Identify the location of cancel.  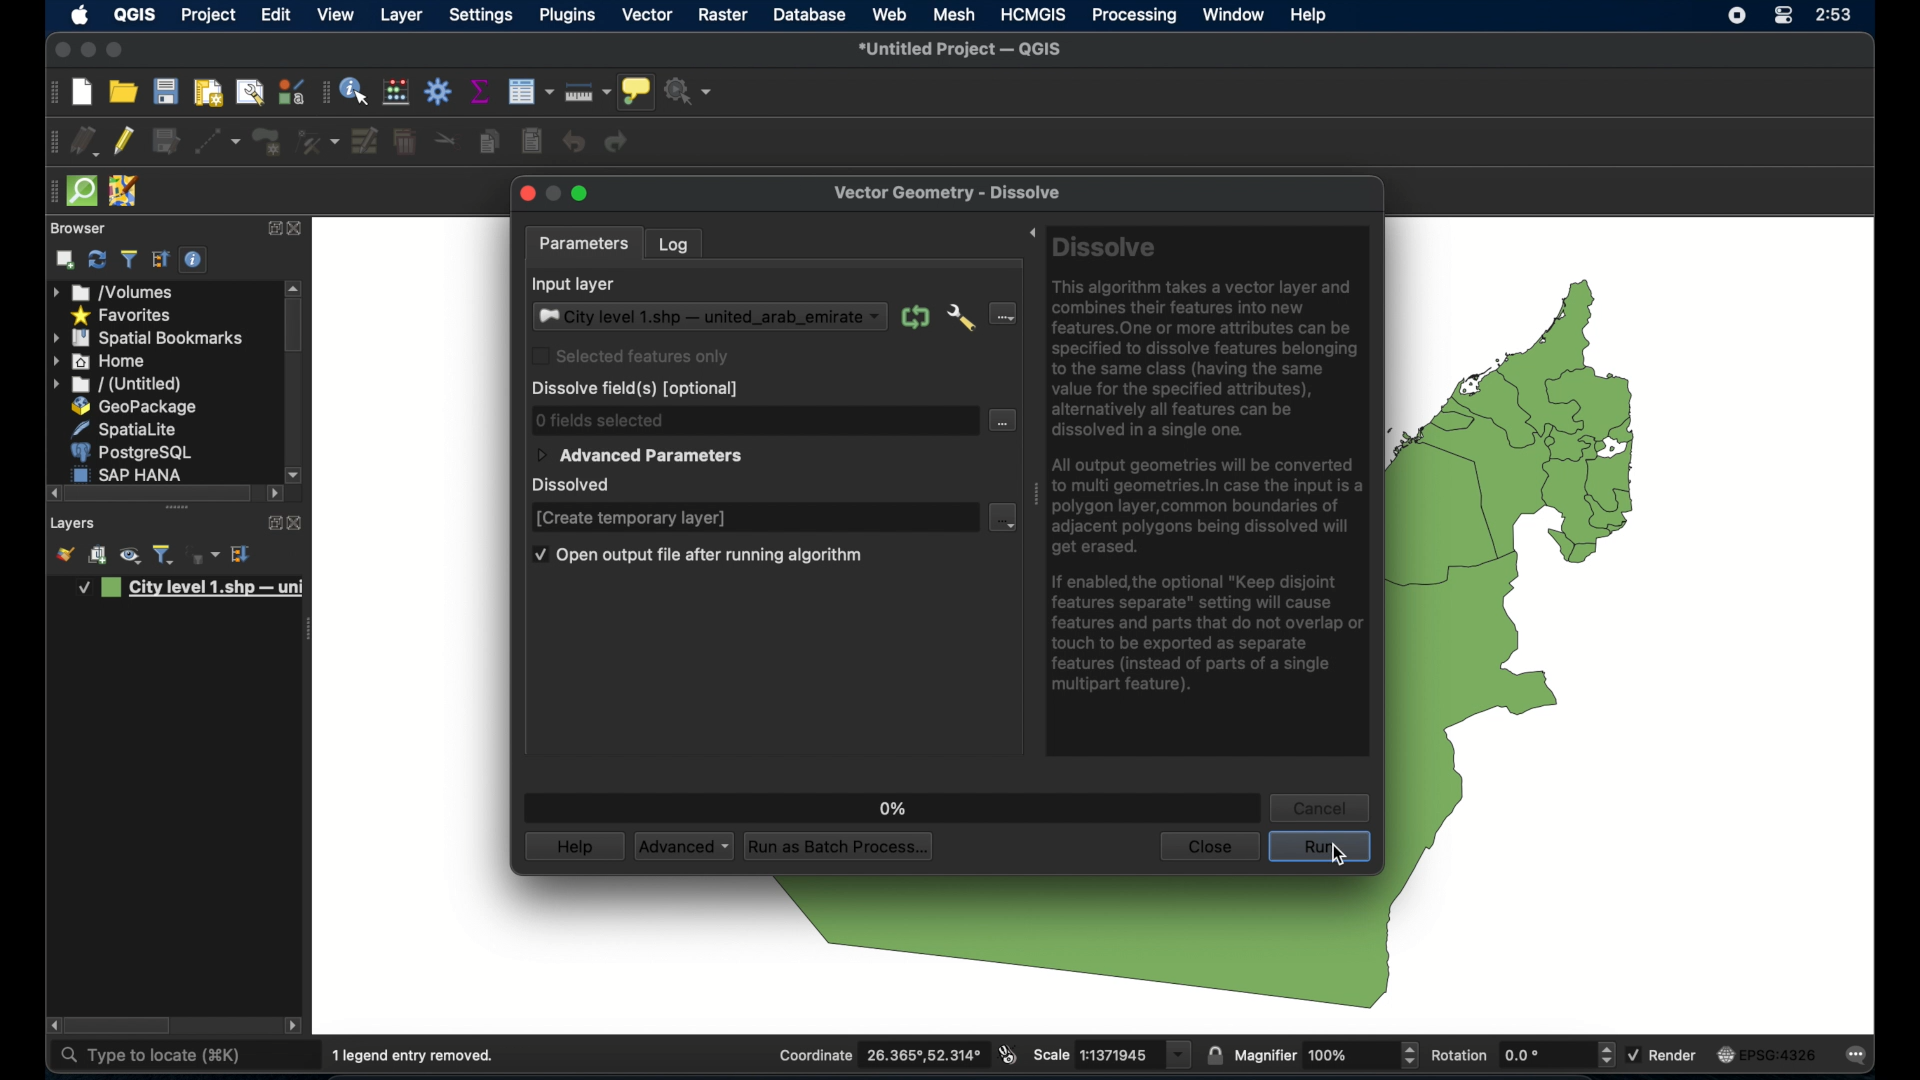
(1317, 808).